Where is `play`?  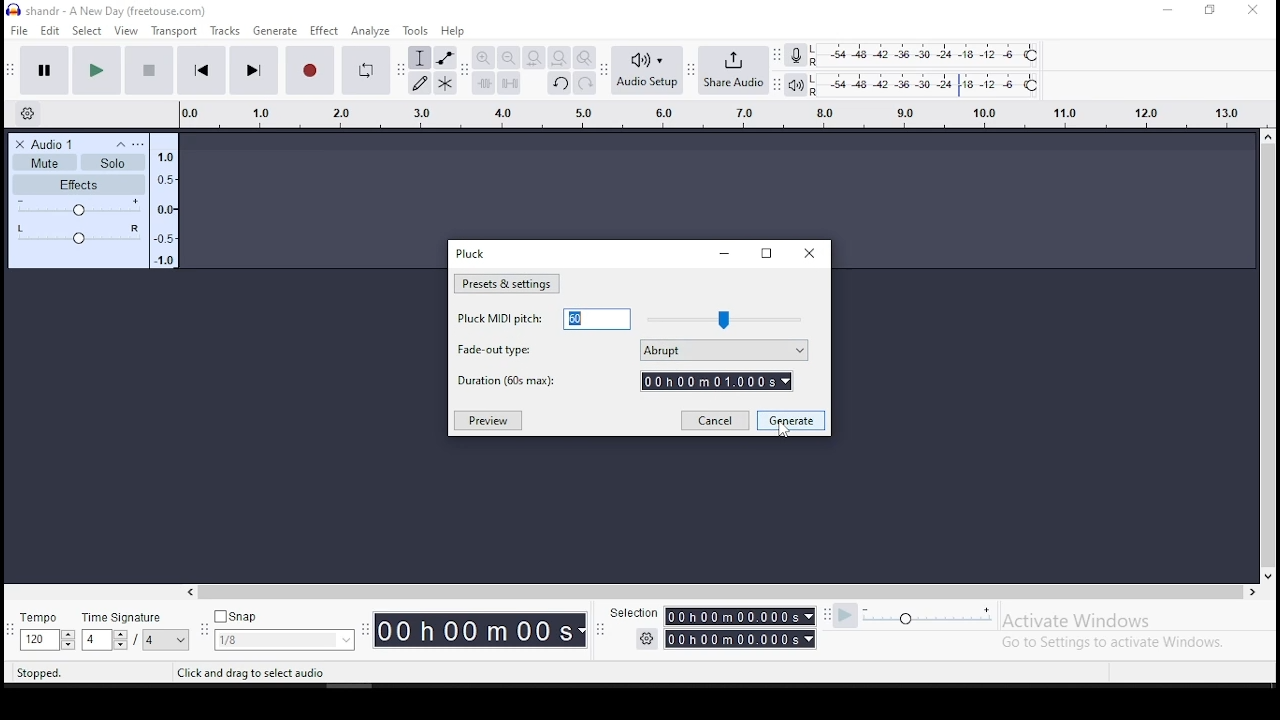
play is located at coordinates (96, 69).